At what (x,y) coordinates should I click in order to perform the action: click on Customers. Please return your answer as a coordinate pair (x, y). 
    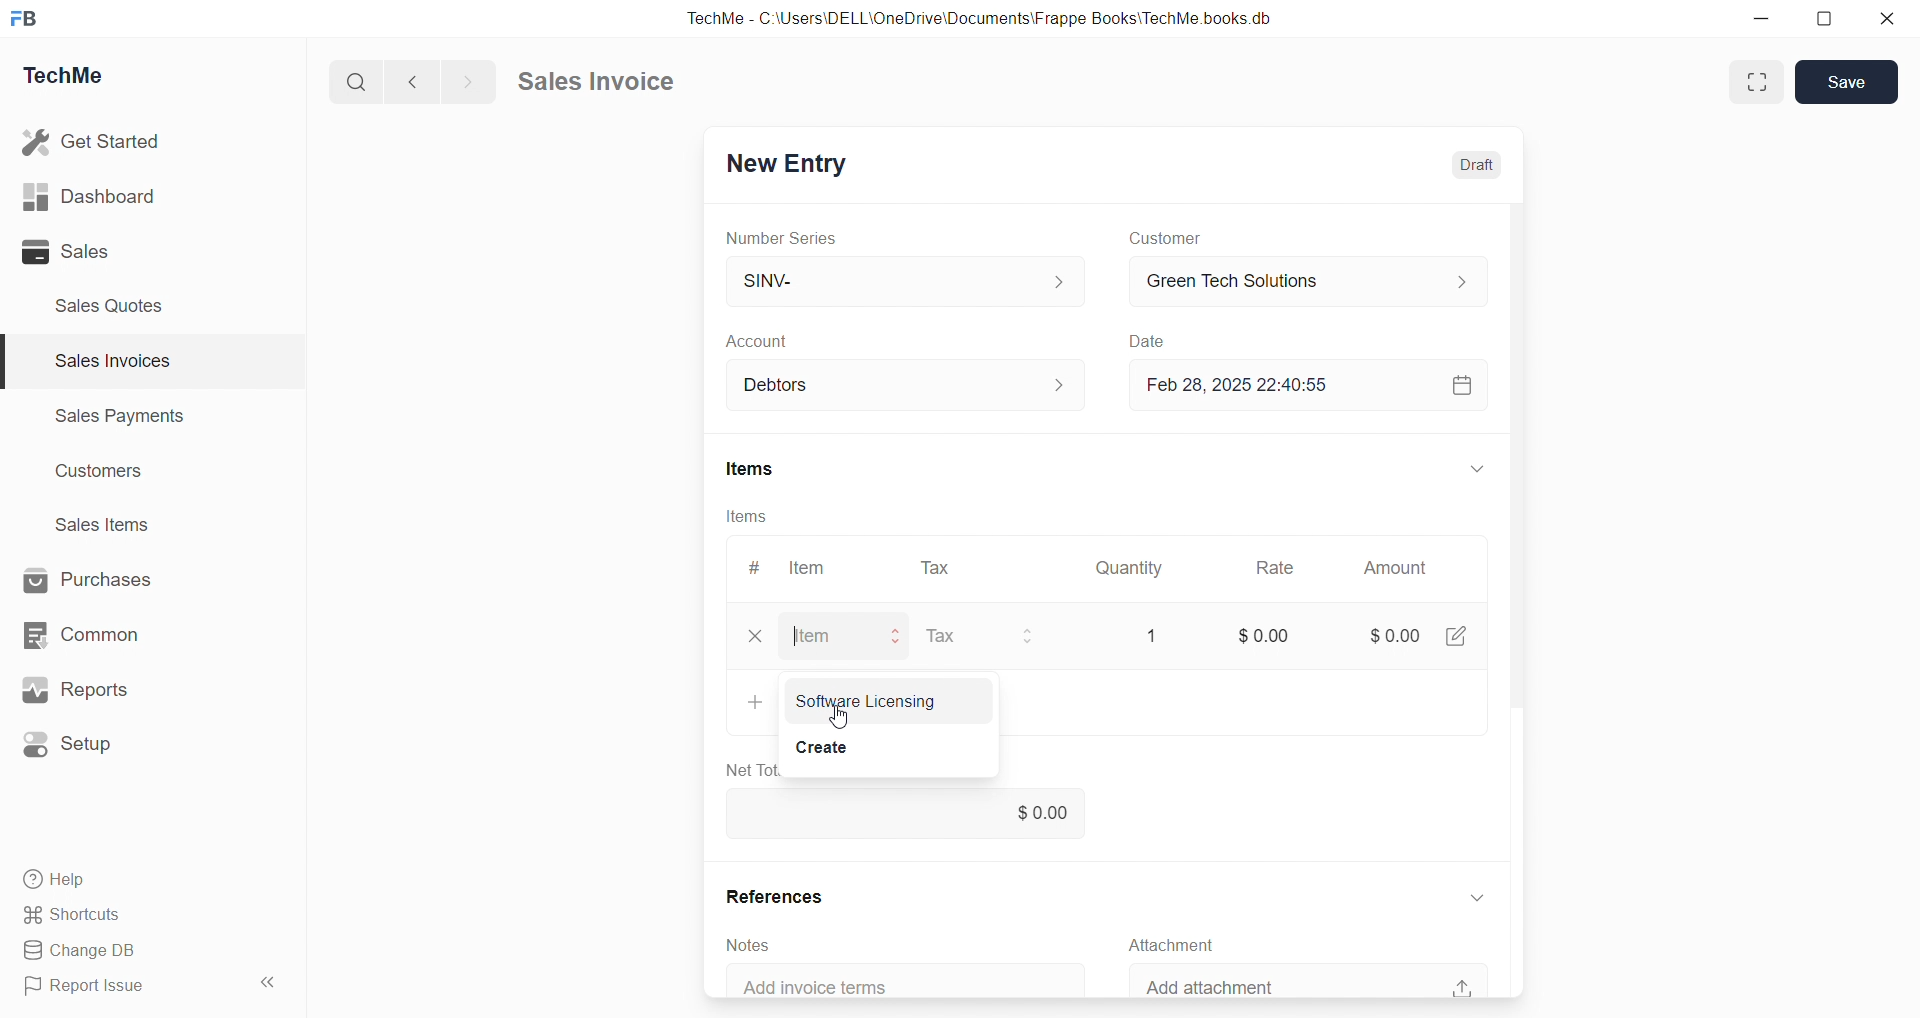
    Looking at the image, I should click on (102, 473).